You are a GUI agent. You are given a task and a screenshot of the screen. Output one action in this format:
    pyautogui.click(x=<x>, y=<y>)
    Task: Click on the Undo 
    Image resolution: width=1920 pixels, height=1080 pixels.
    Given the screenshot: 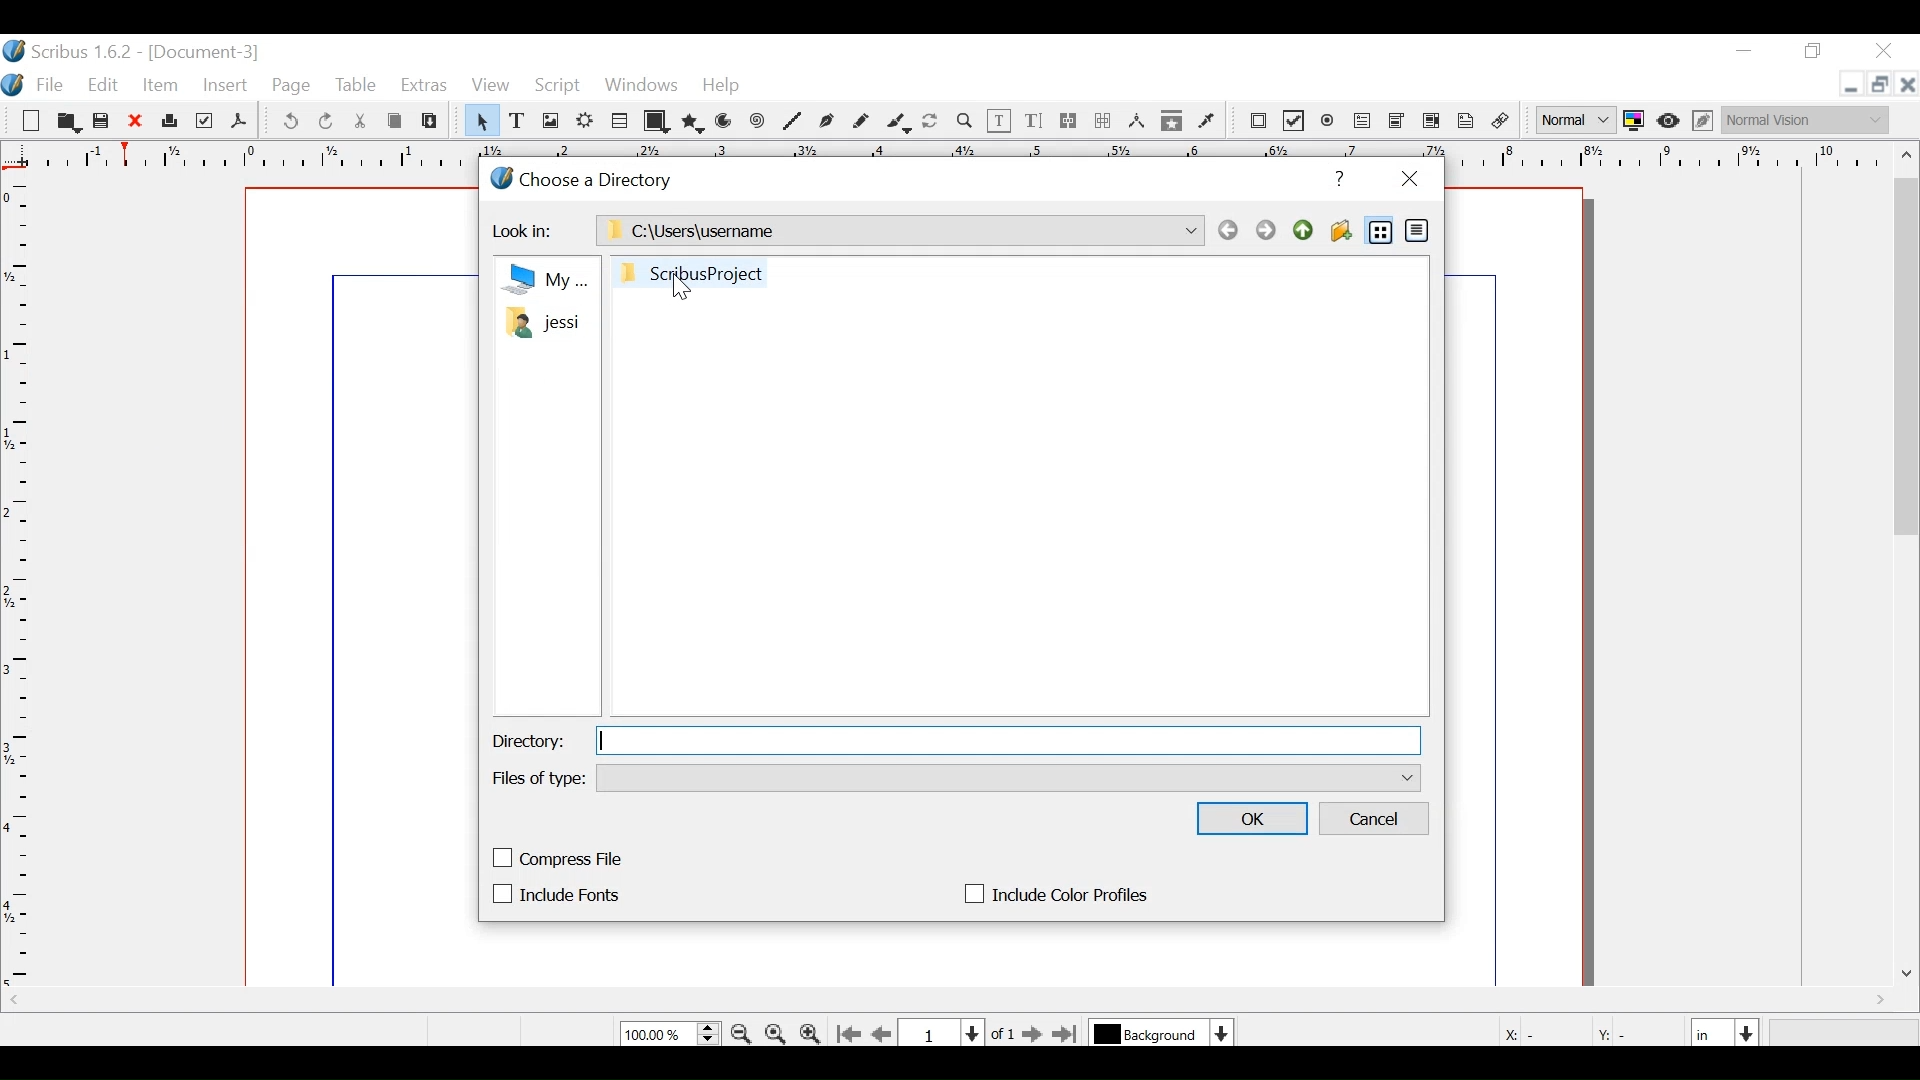 What is the action you would take?
    pyautogui.click(x=292, y=122)
    